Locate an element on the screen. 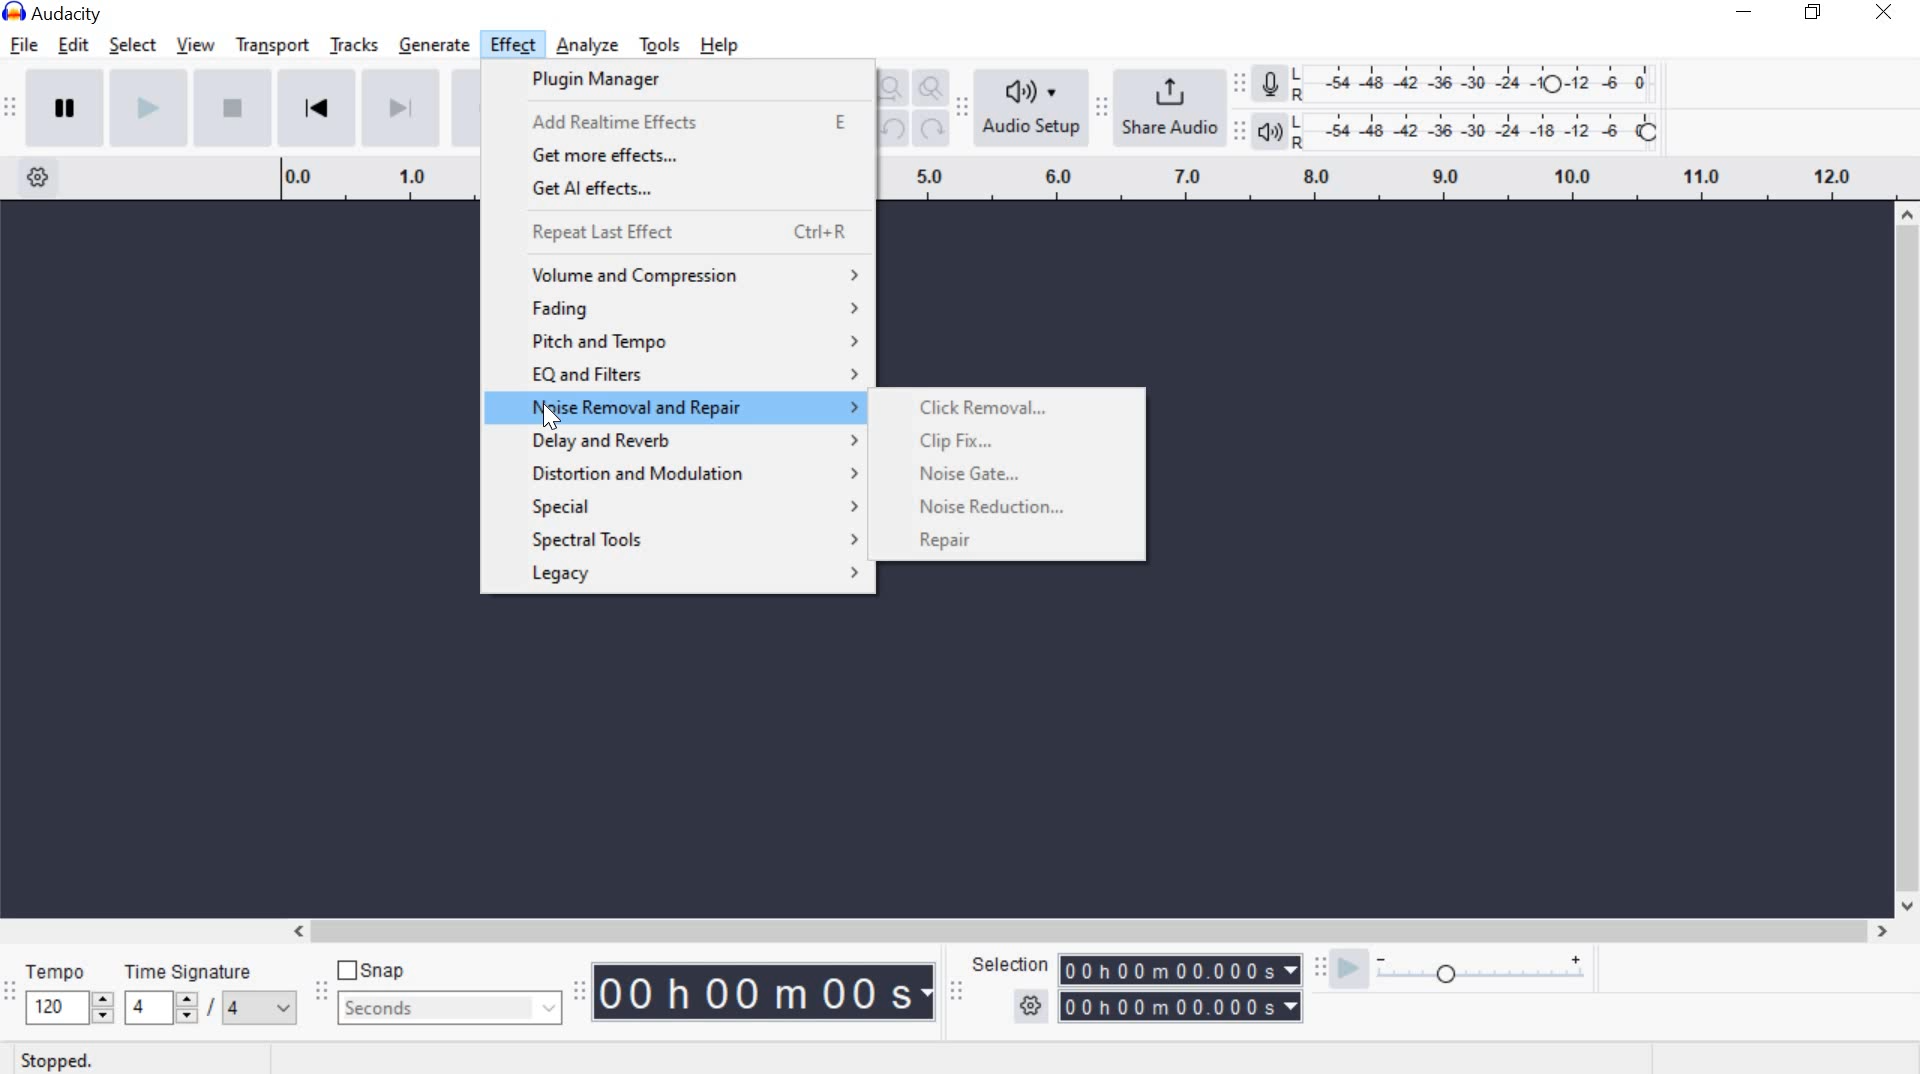 The image size is (1920, 1074). repeat last effect is located at coordinates (698, 232).